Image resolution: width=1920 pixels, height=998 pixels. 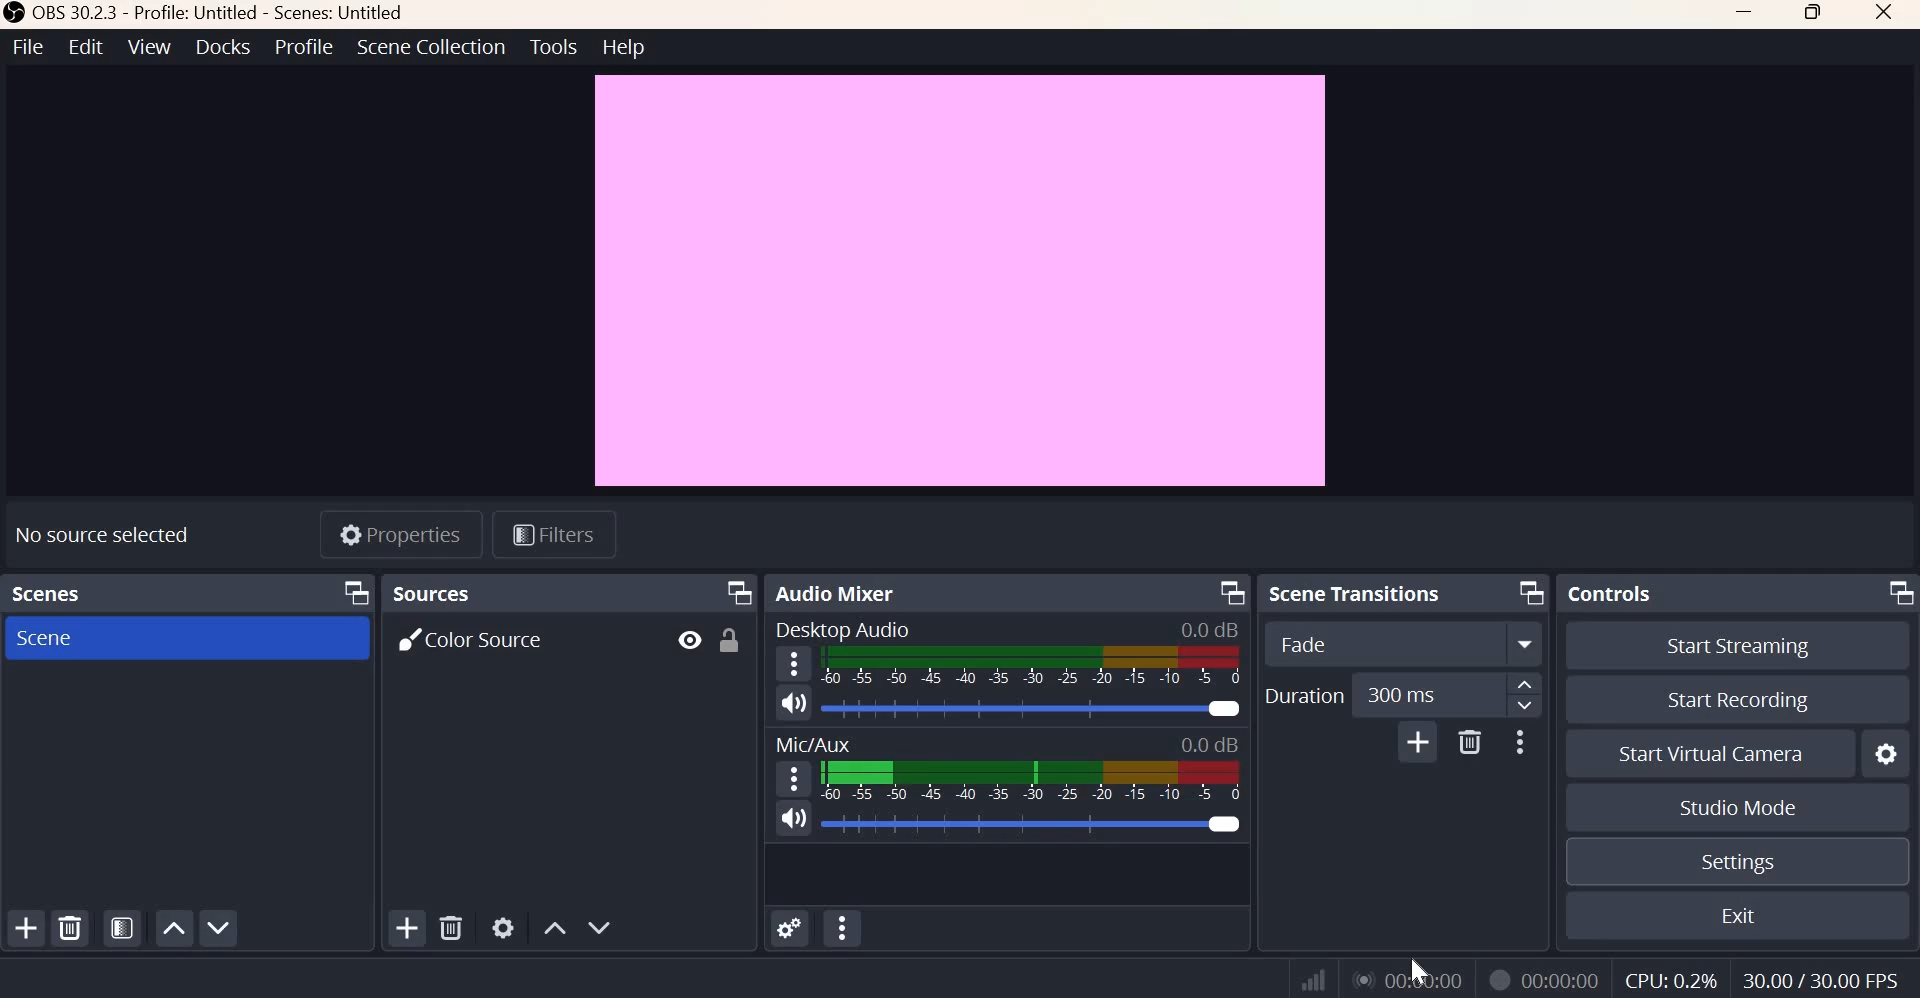 I want to click on Recording Status Icon, so click(x=1500, y=979).